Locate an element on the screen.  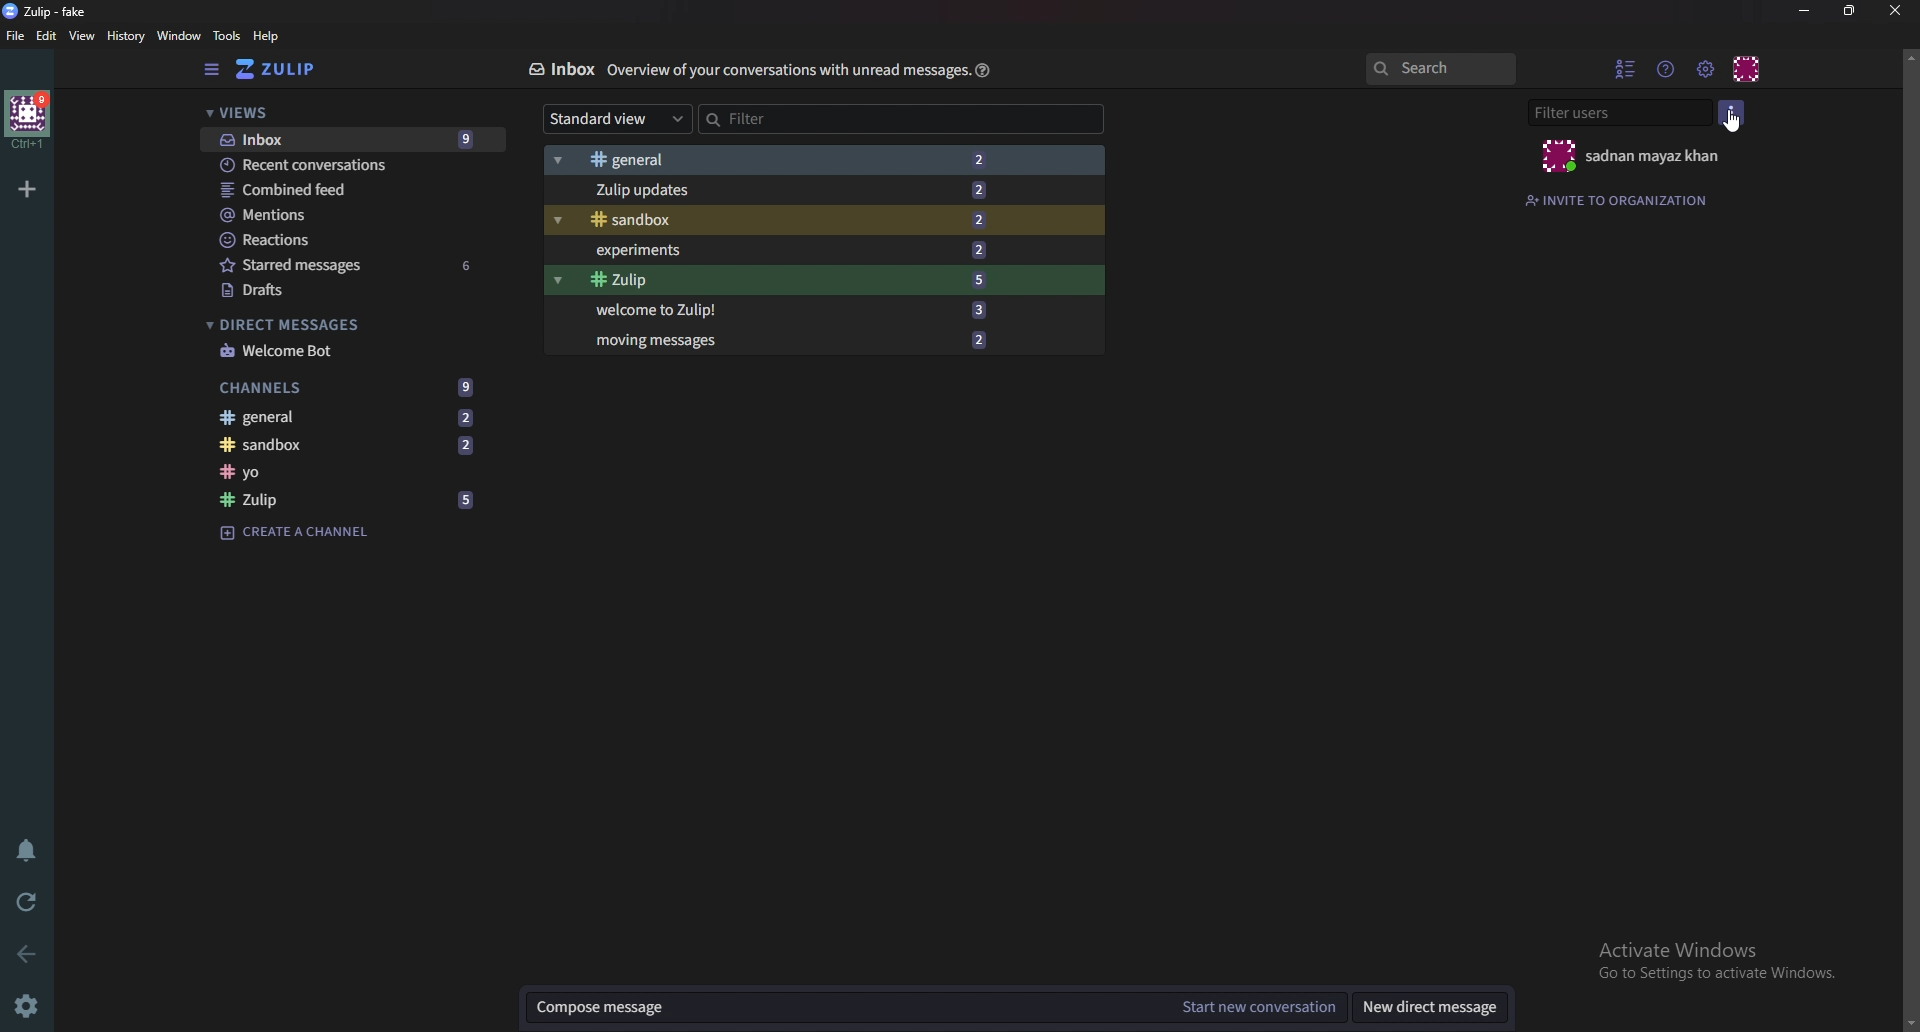
Invite to organization is located at coordinates (1621, 200).